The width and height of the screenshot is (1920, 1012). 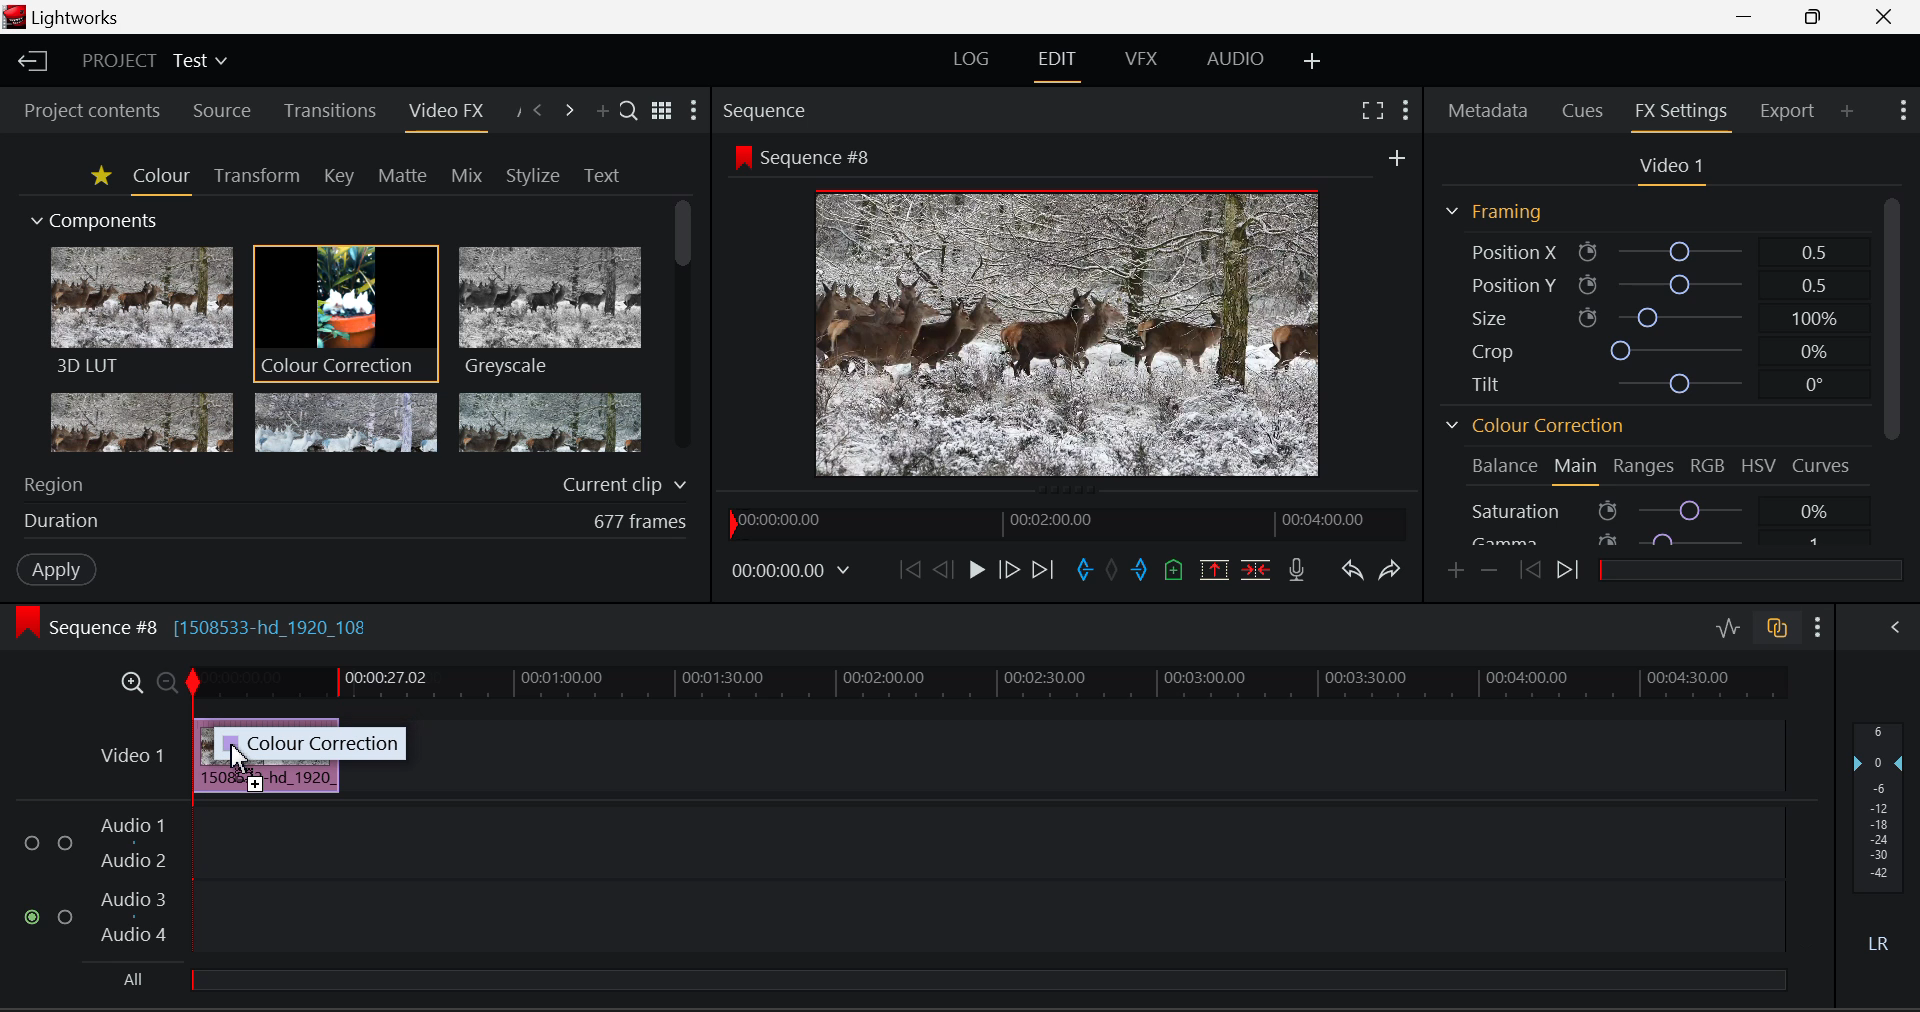 I want to click on Toggle Audio Levels Editing, so click(x=1727, y=632).